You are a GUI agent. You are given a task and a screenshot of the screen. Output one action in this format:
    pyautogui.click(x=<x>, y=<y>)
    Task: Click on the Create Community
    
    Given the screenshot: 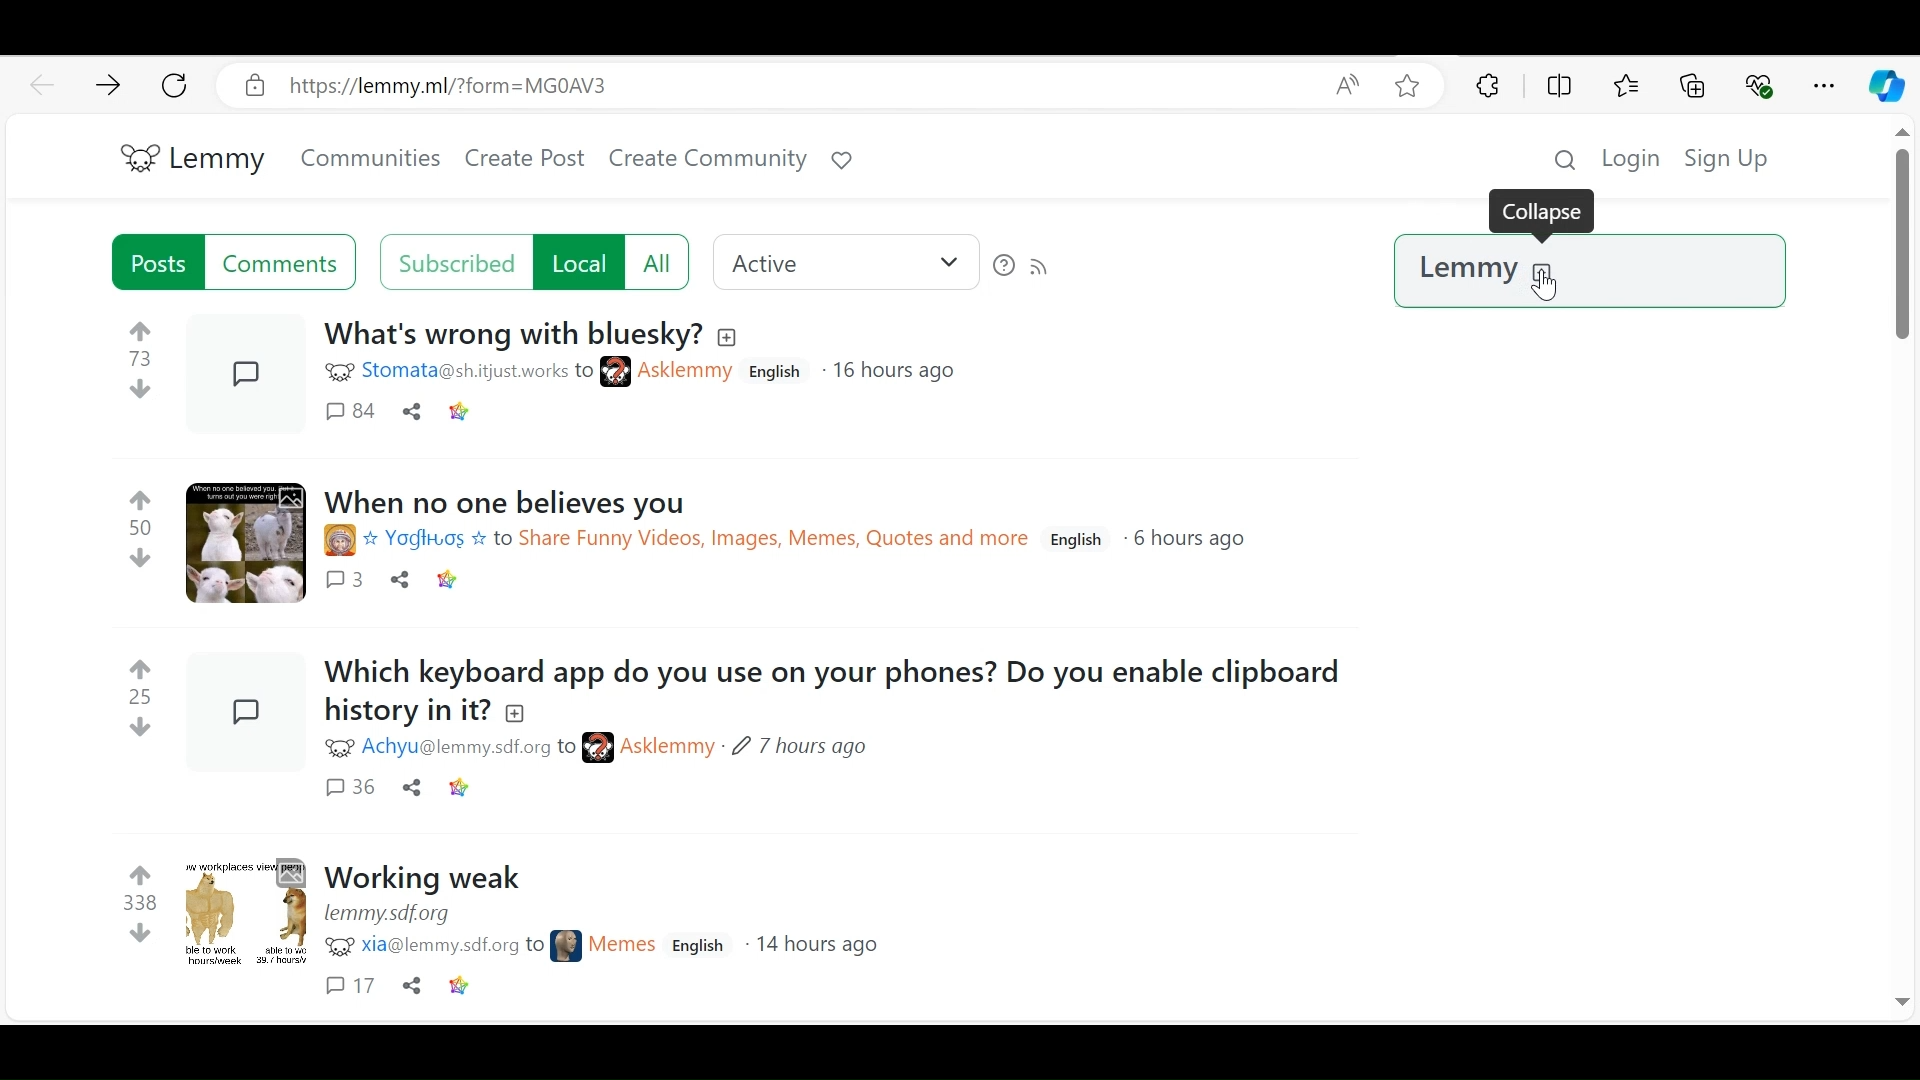 What is the action you would take?
    pyautogui.click(x=705, y=163)
    